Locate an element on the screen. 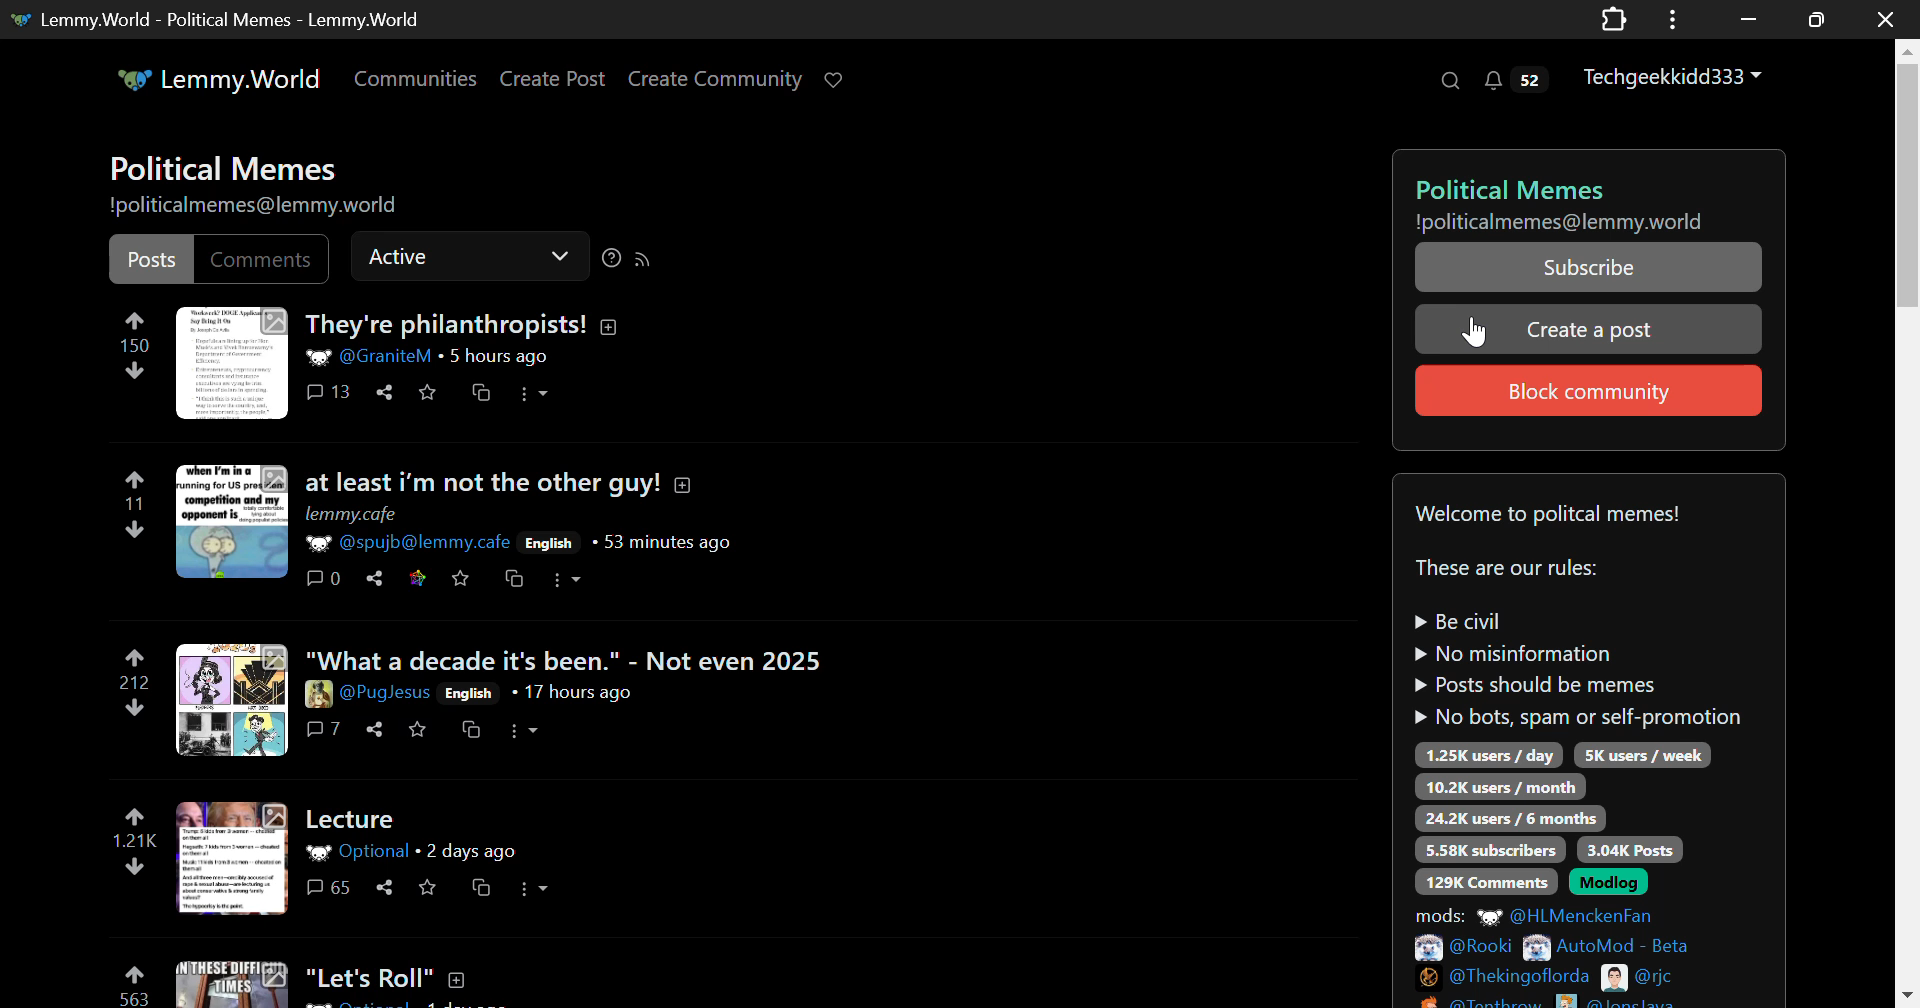 This screenshot has height=1008, width=1920. Share is located at coordinates (385, 392).